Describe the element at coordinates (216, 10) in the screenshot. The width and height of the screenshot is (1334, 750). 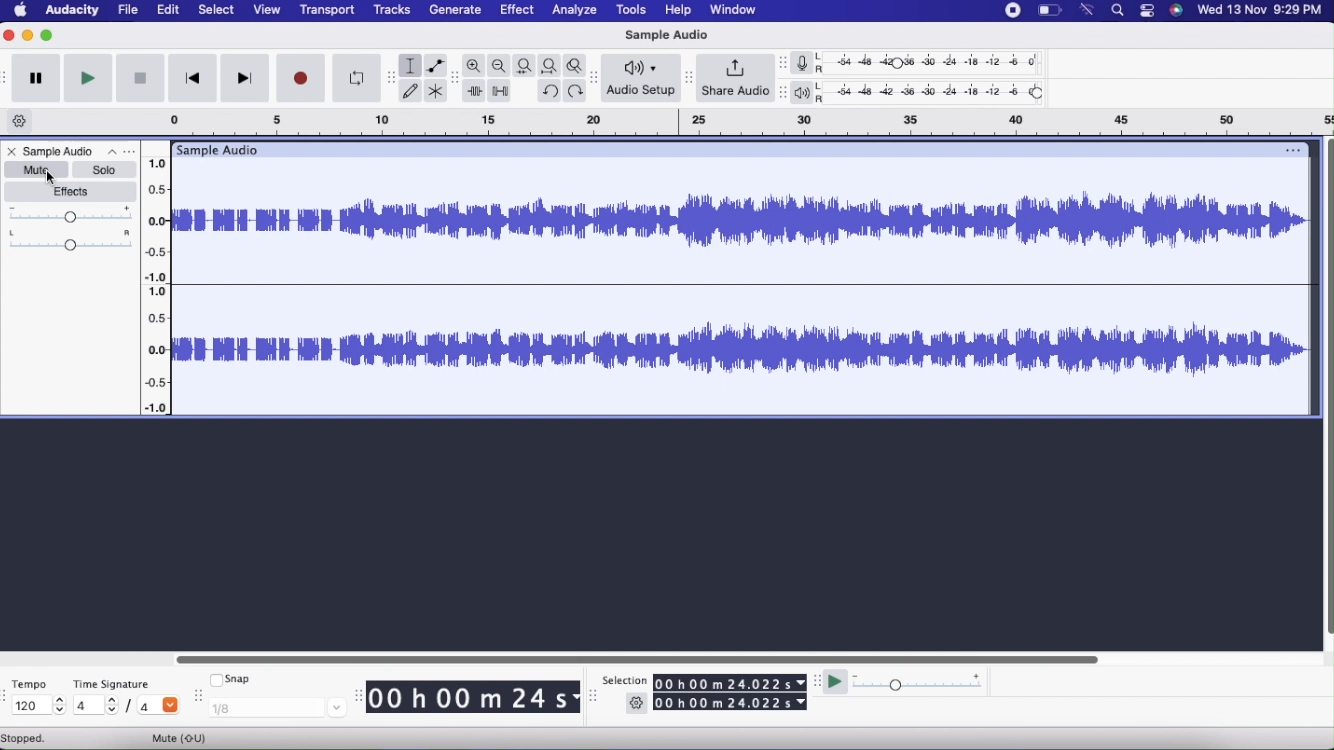
I see `Select` at that location.